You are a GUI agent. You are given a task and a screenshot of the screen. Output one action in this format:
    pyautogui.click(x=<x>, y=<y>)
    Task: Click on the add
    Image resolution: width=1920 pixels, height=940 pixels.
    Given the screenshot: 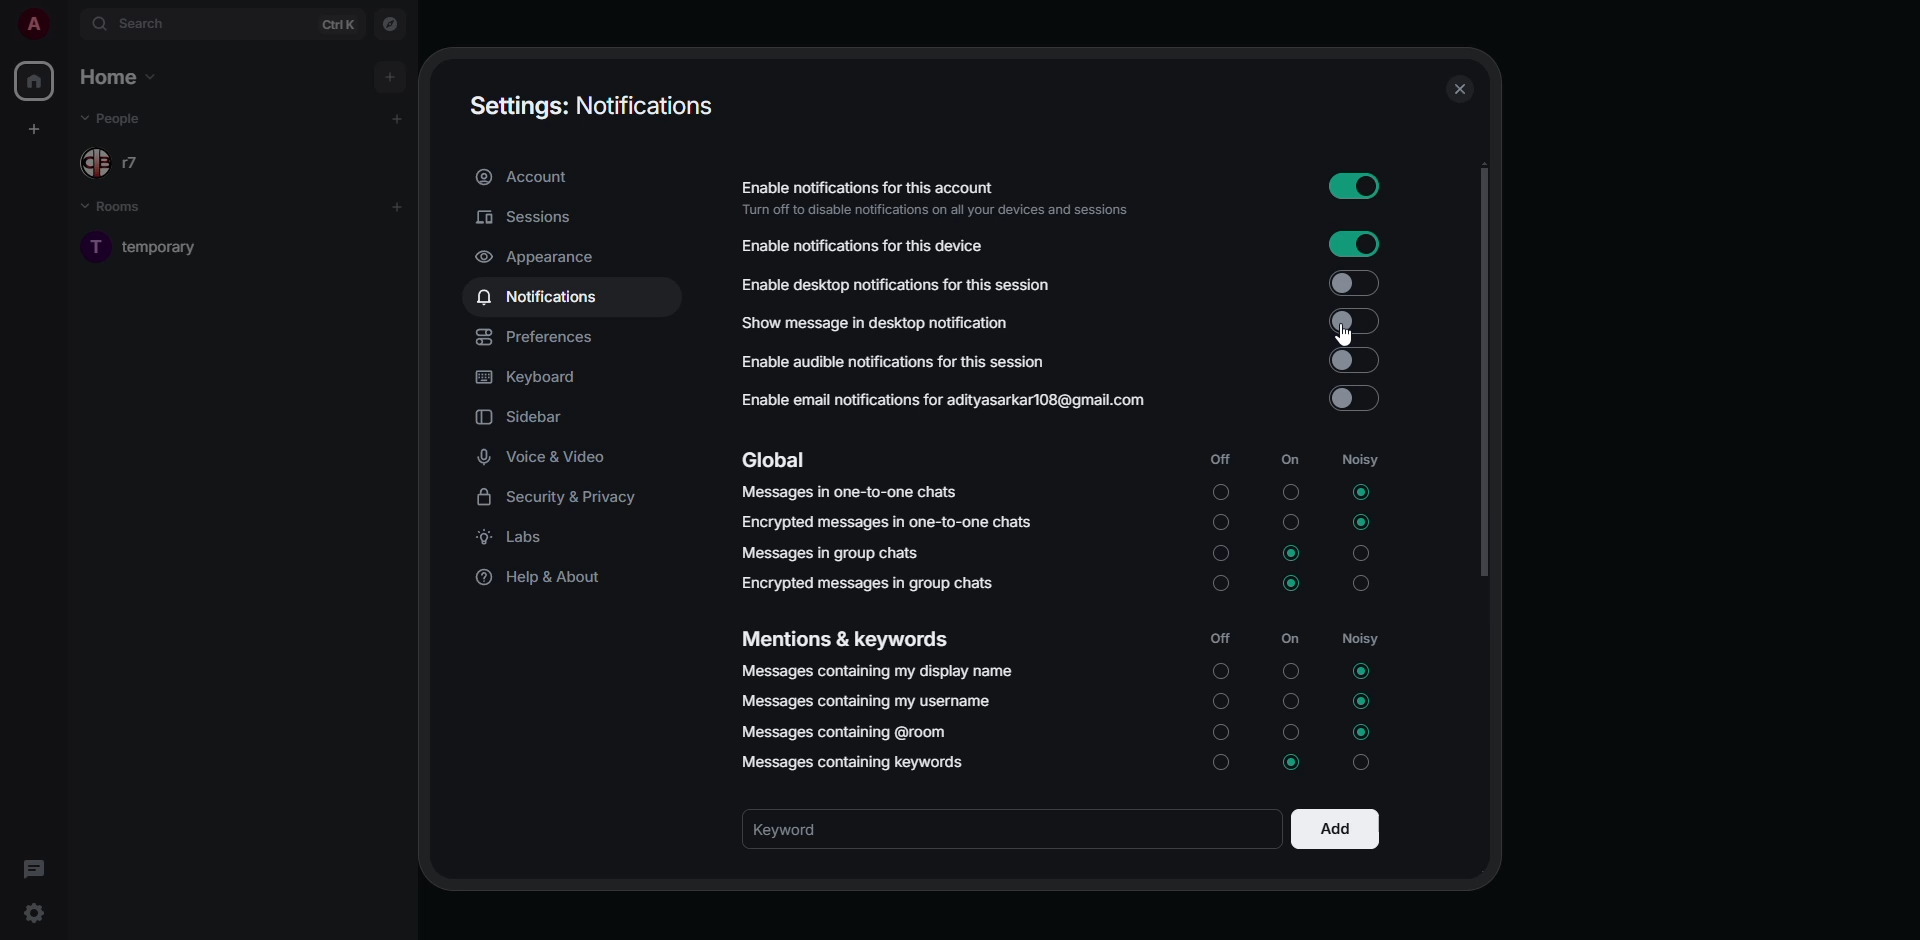 What is the action you would take?
    pyautogui.click(x=1335, y=826)
    